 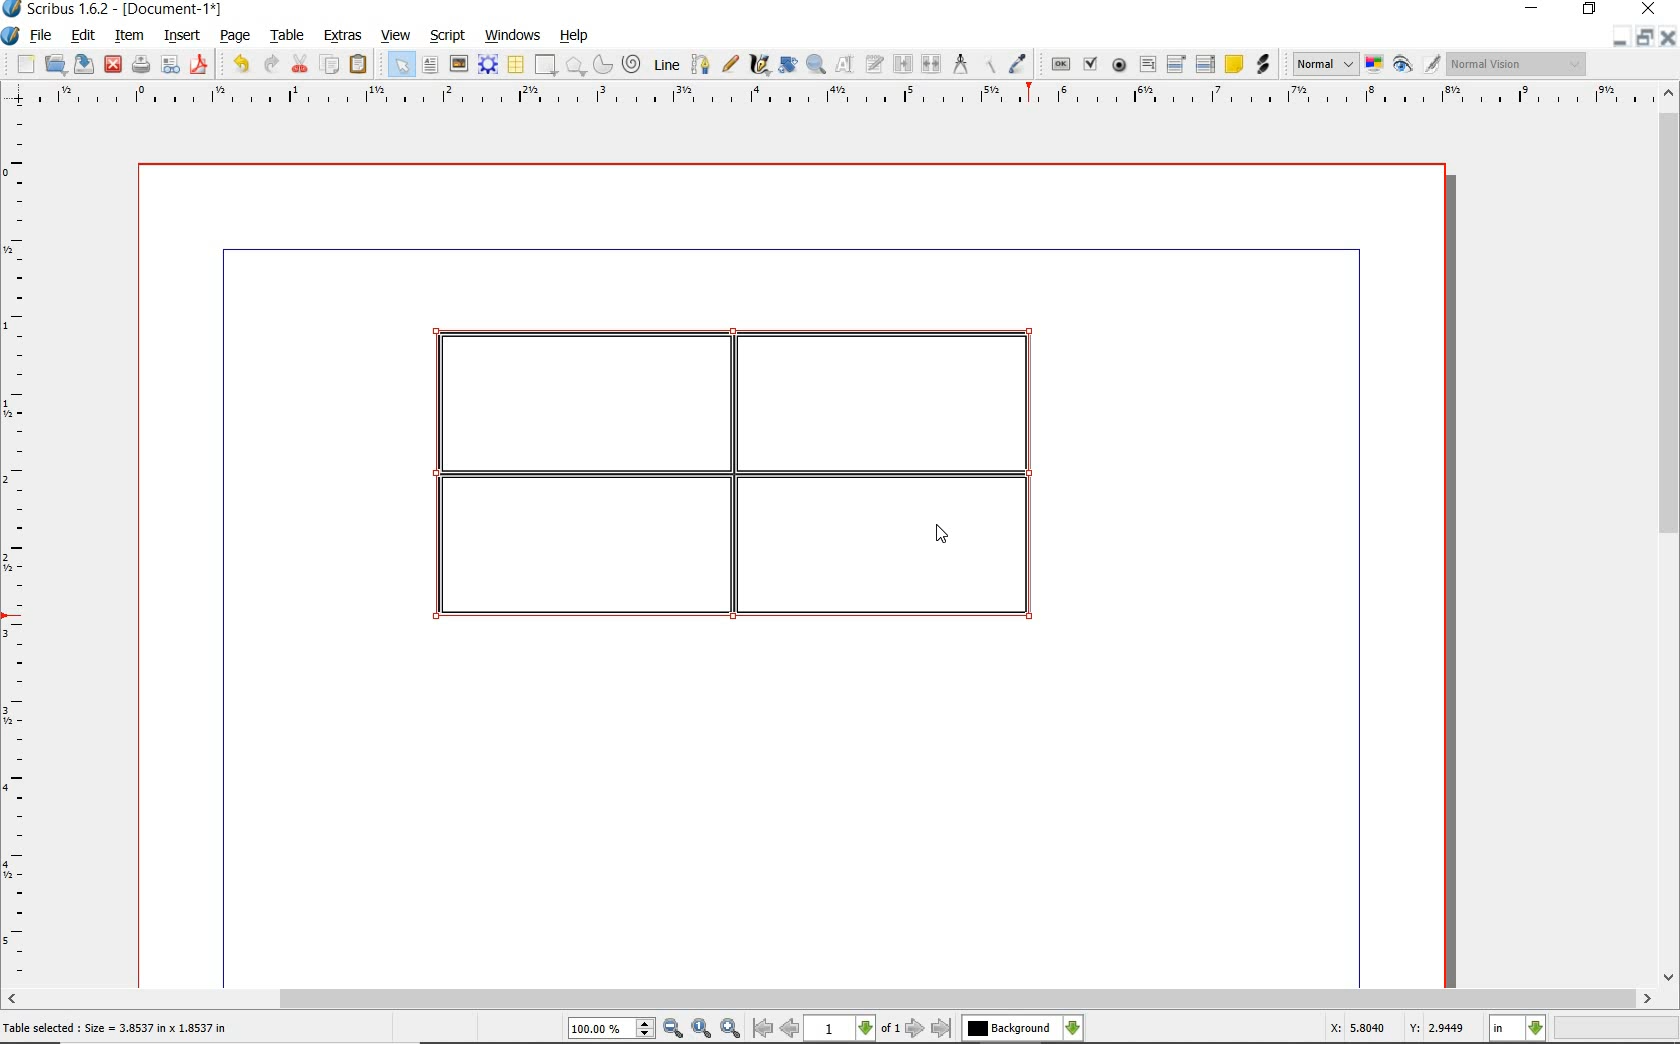 What do you see at coordinates (732, 65) in the screenshot?
I see `freehand line` at bounding box center [732, 65].